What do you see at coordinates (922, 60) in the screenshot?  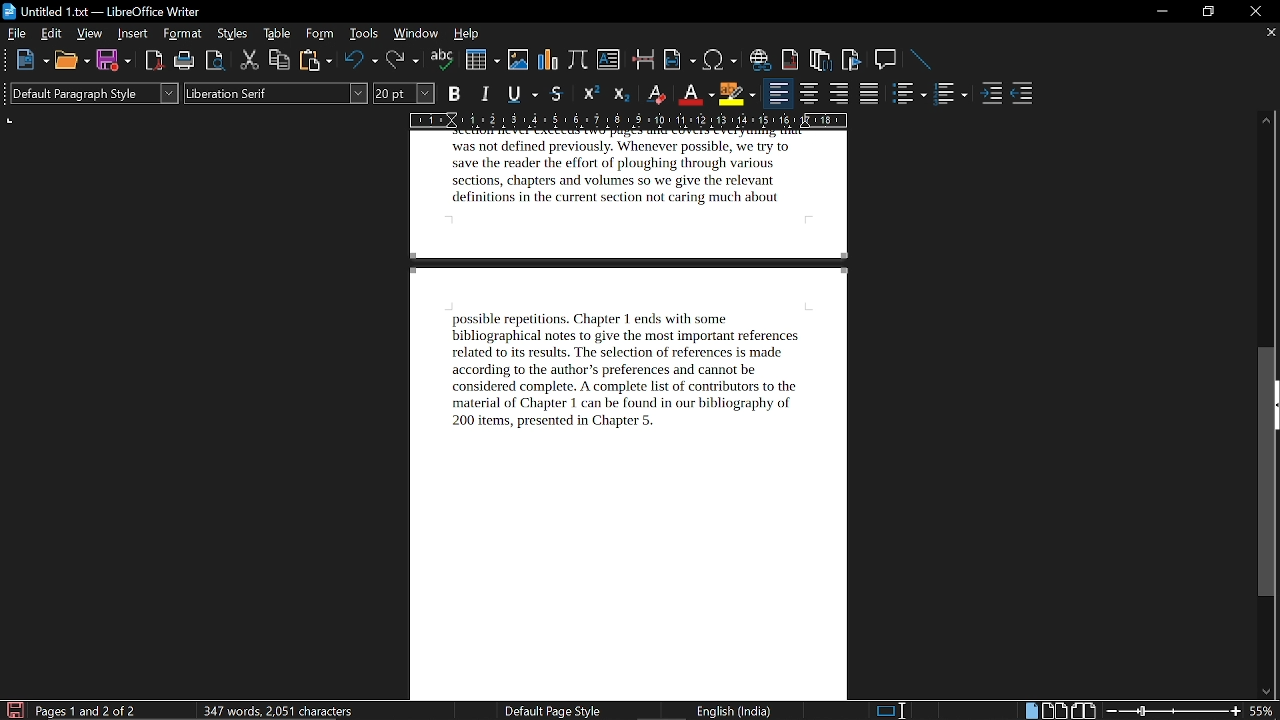 I see `line` at bounding box center [922, 60].